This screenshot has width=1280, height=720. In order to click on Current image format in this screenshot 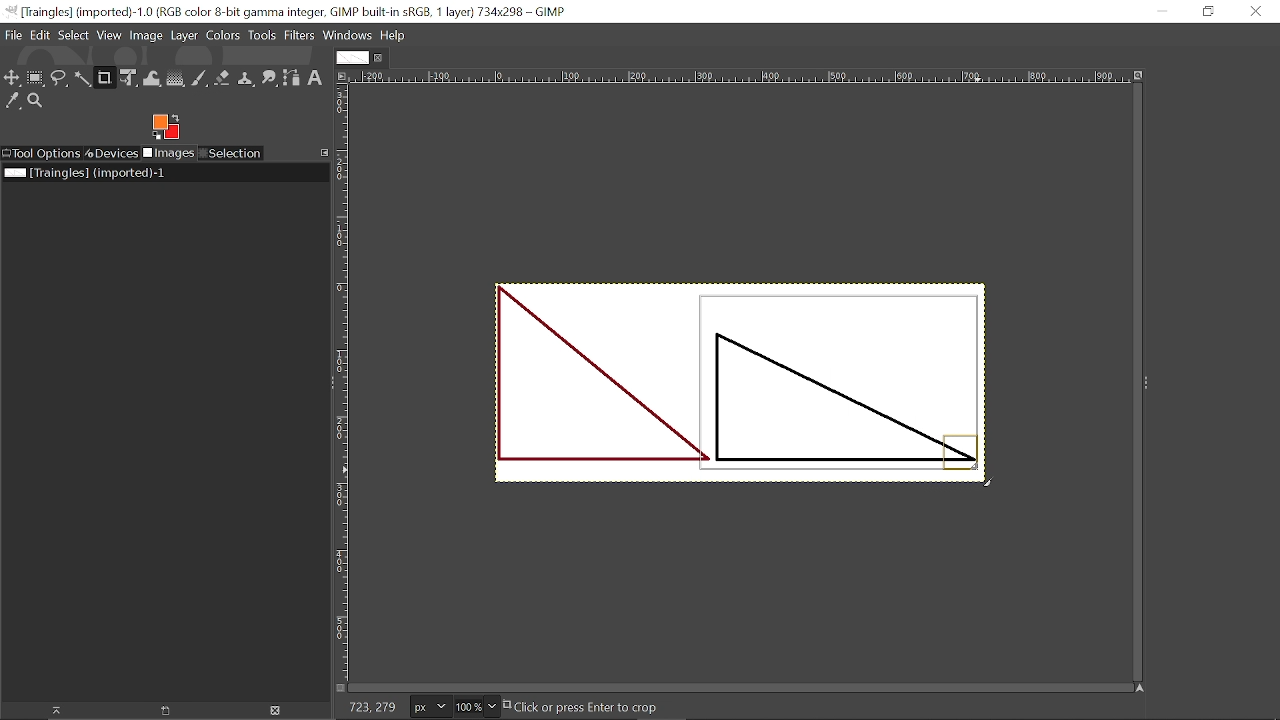, I will do `click(427, 706)`.